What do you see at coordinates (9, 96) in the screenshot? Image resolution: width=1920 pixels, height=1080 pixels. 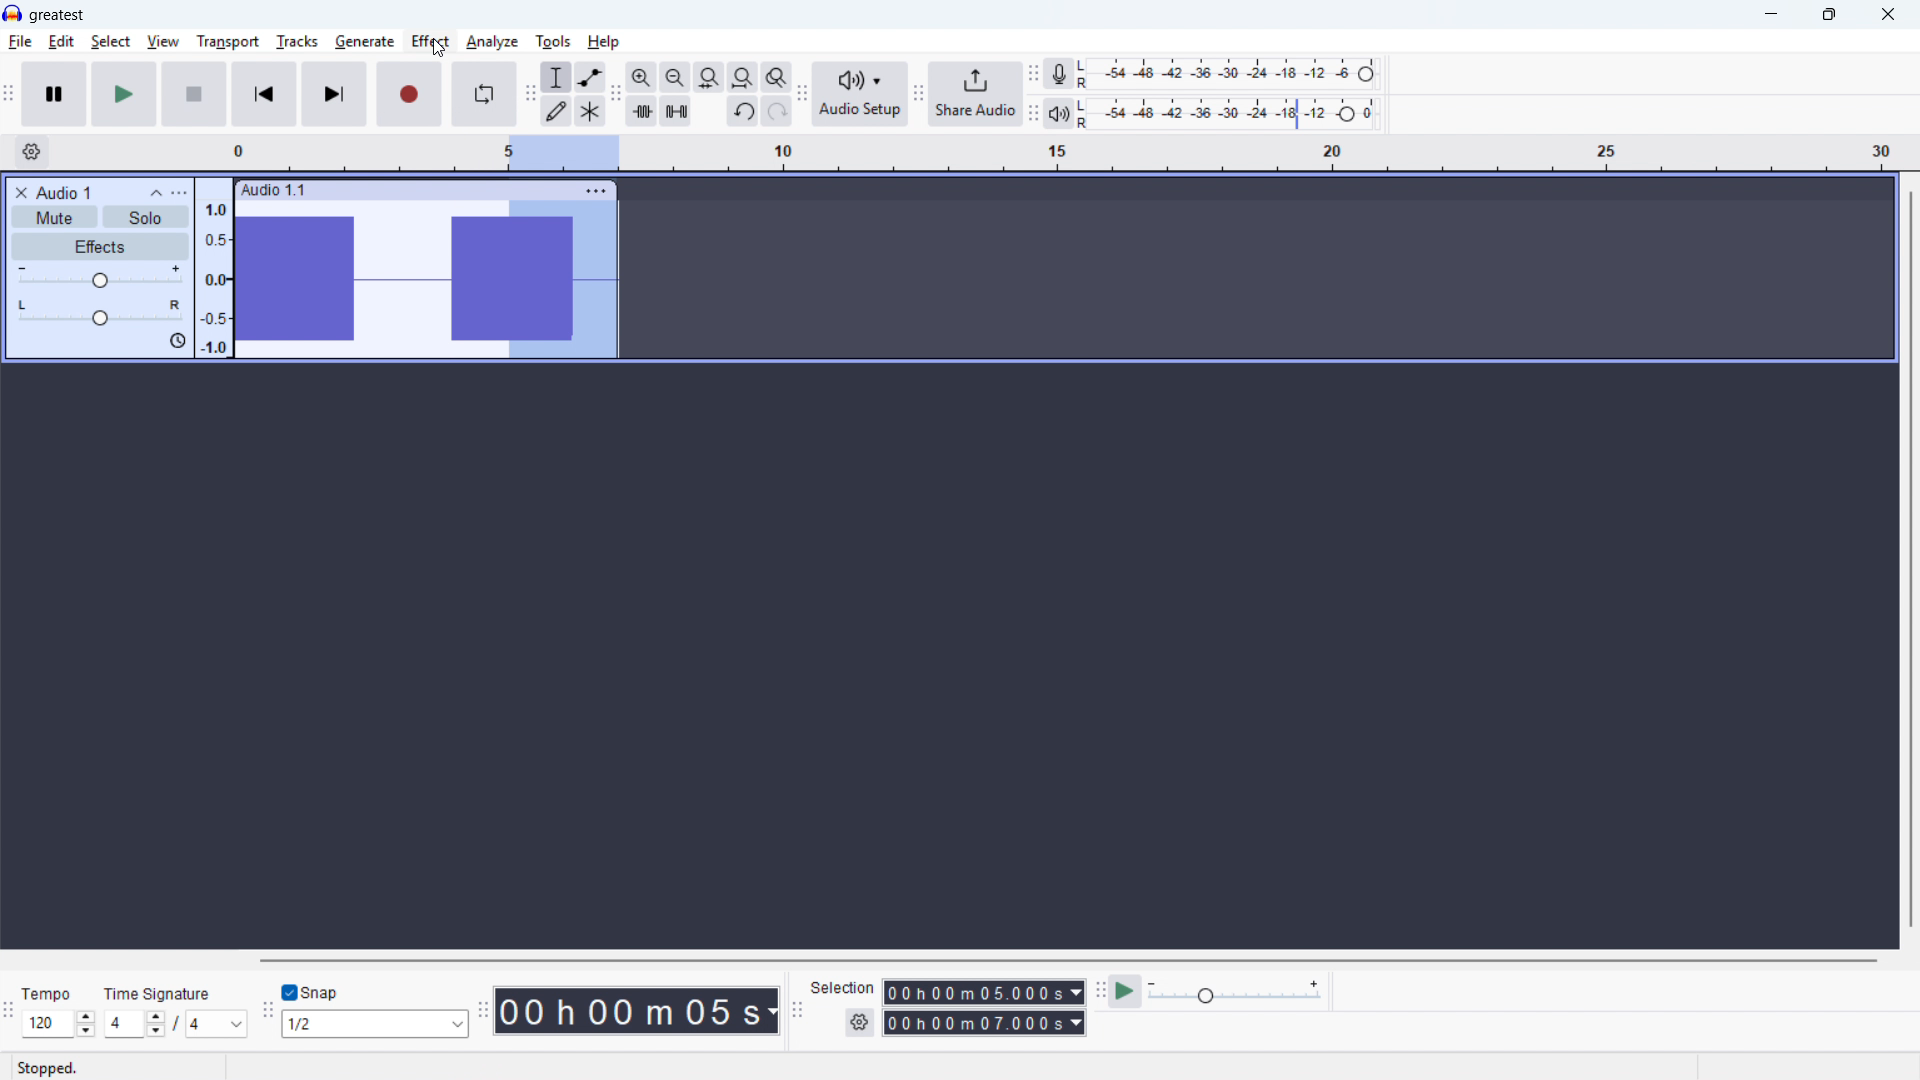 I see `transport toolbar` at bounding box center [9, 96].